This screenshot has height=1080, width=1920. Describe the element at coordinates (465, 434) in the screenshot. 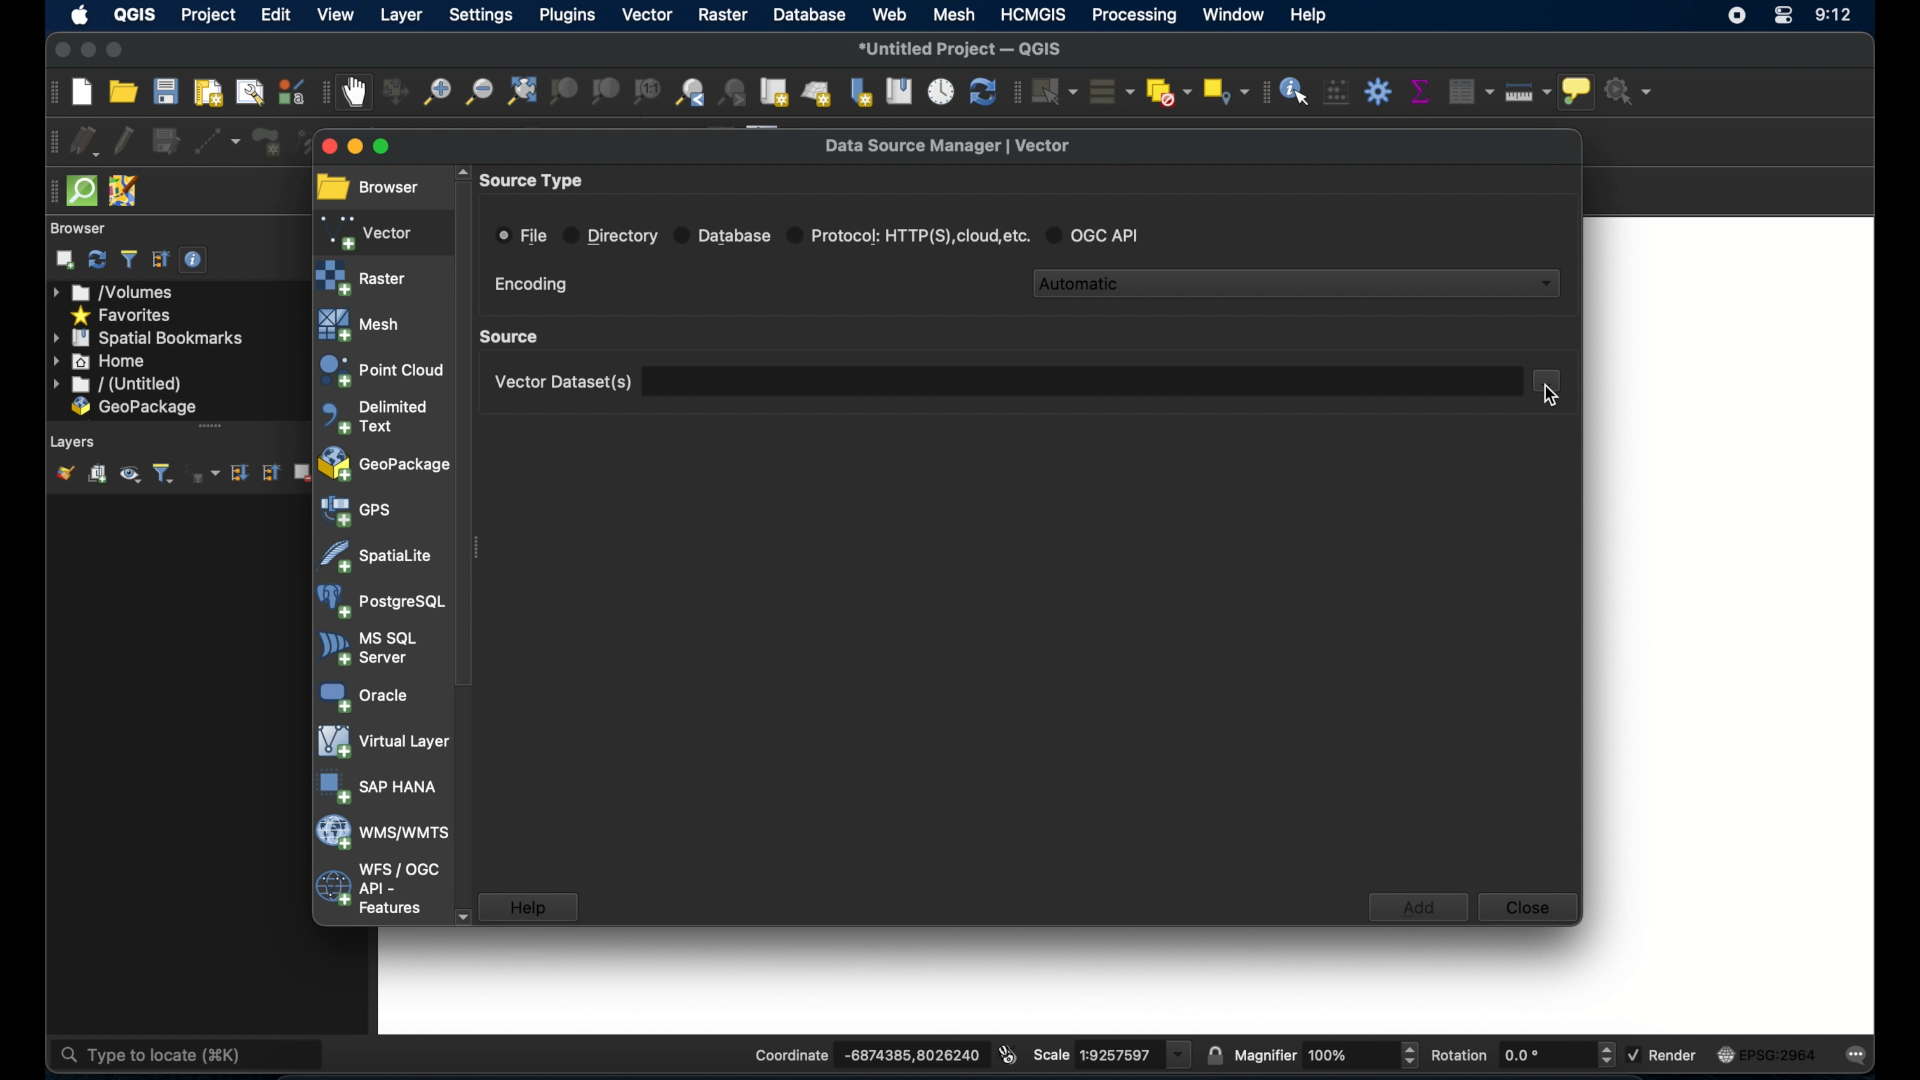

I see `scroll box` at that location.